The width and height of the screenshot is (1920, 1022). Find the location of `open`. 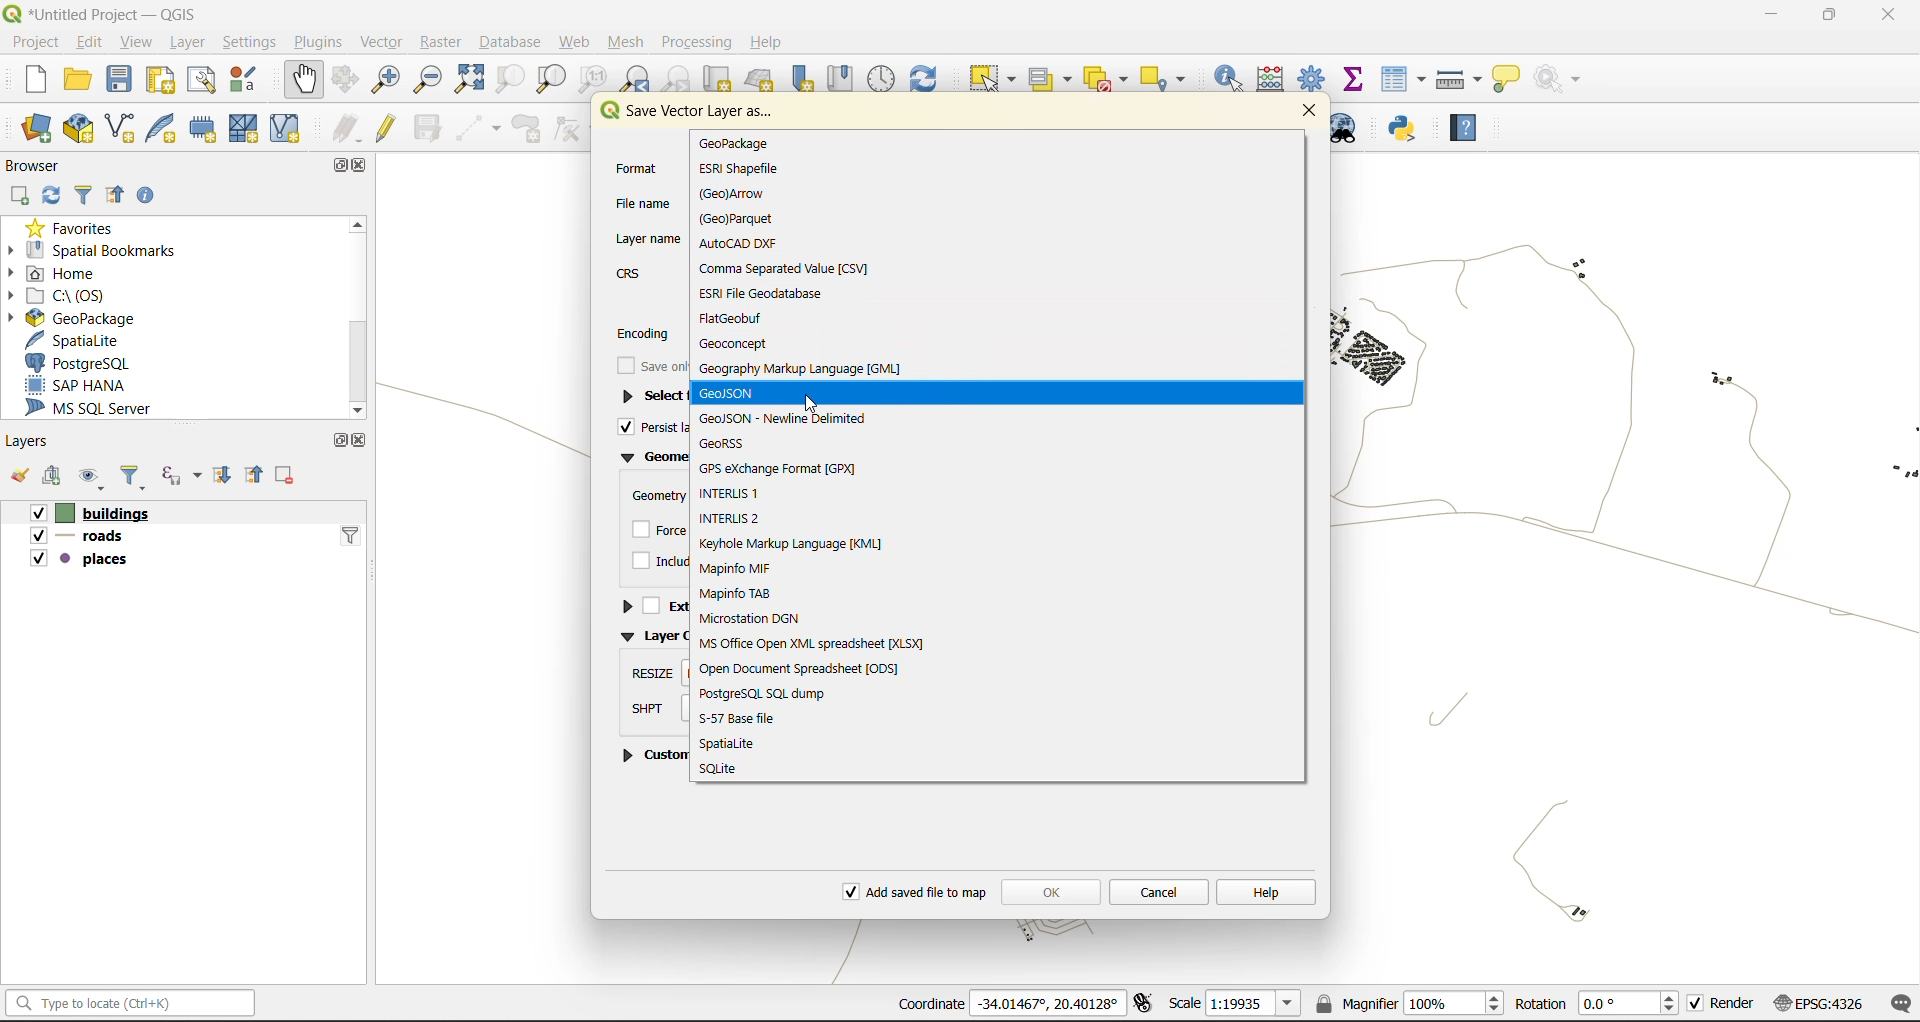

open is located at coordinates (74, 79).